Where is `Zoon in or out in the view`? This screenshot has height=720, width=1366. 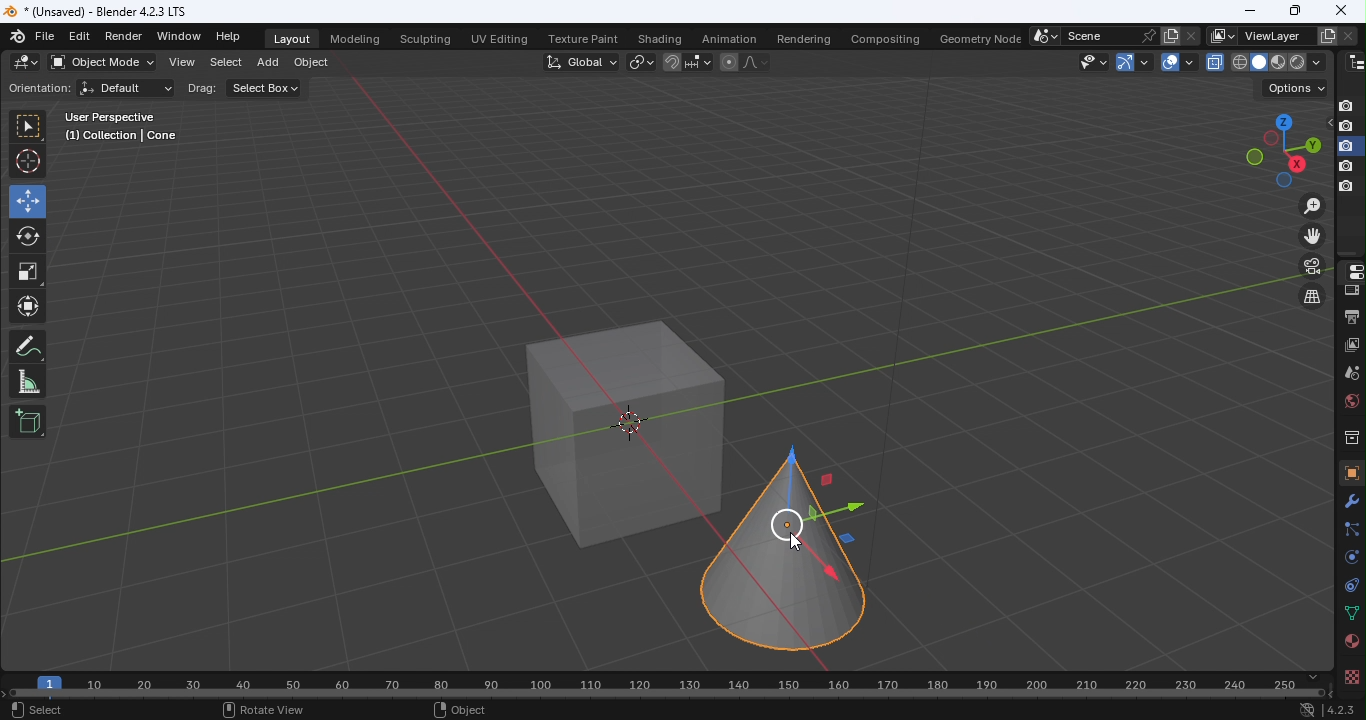
Zoon in or out in the view is located at coordinates (1311, 205).